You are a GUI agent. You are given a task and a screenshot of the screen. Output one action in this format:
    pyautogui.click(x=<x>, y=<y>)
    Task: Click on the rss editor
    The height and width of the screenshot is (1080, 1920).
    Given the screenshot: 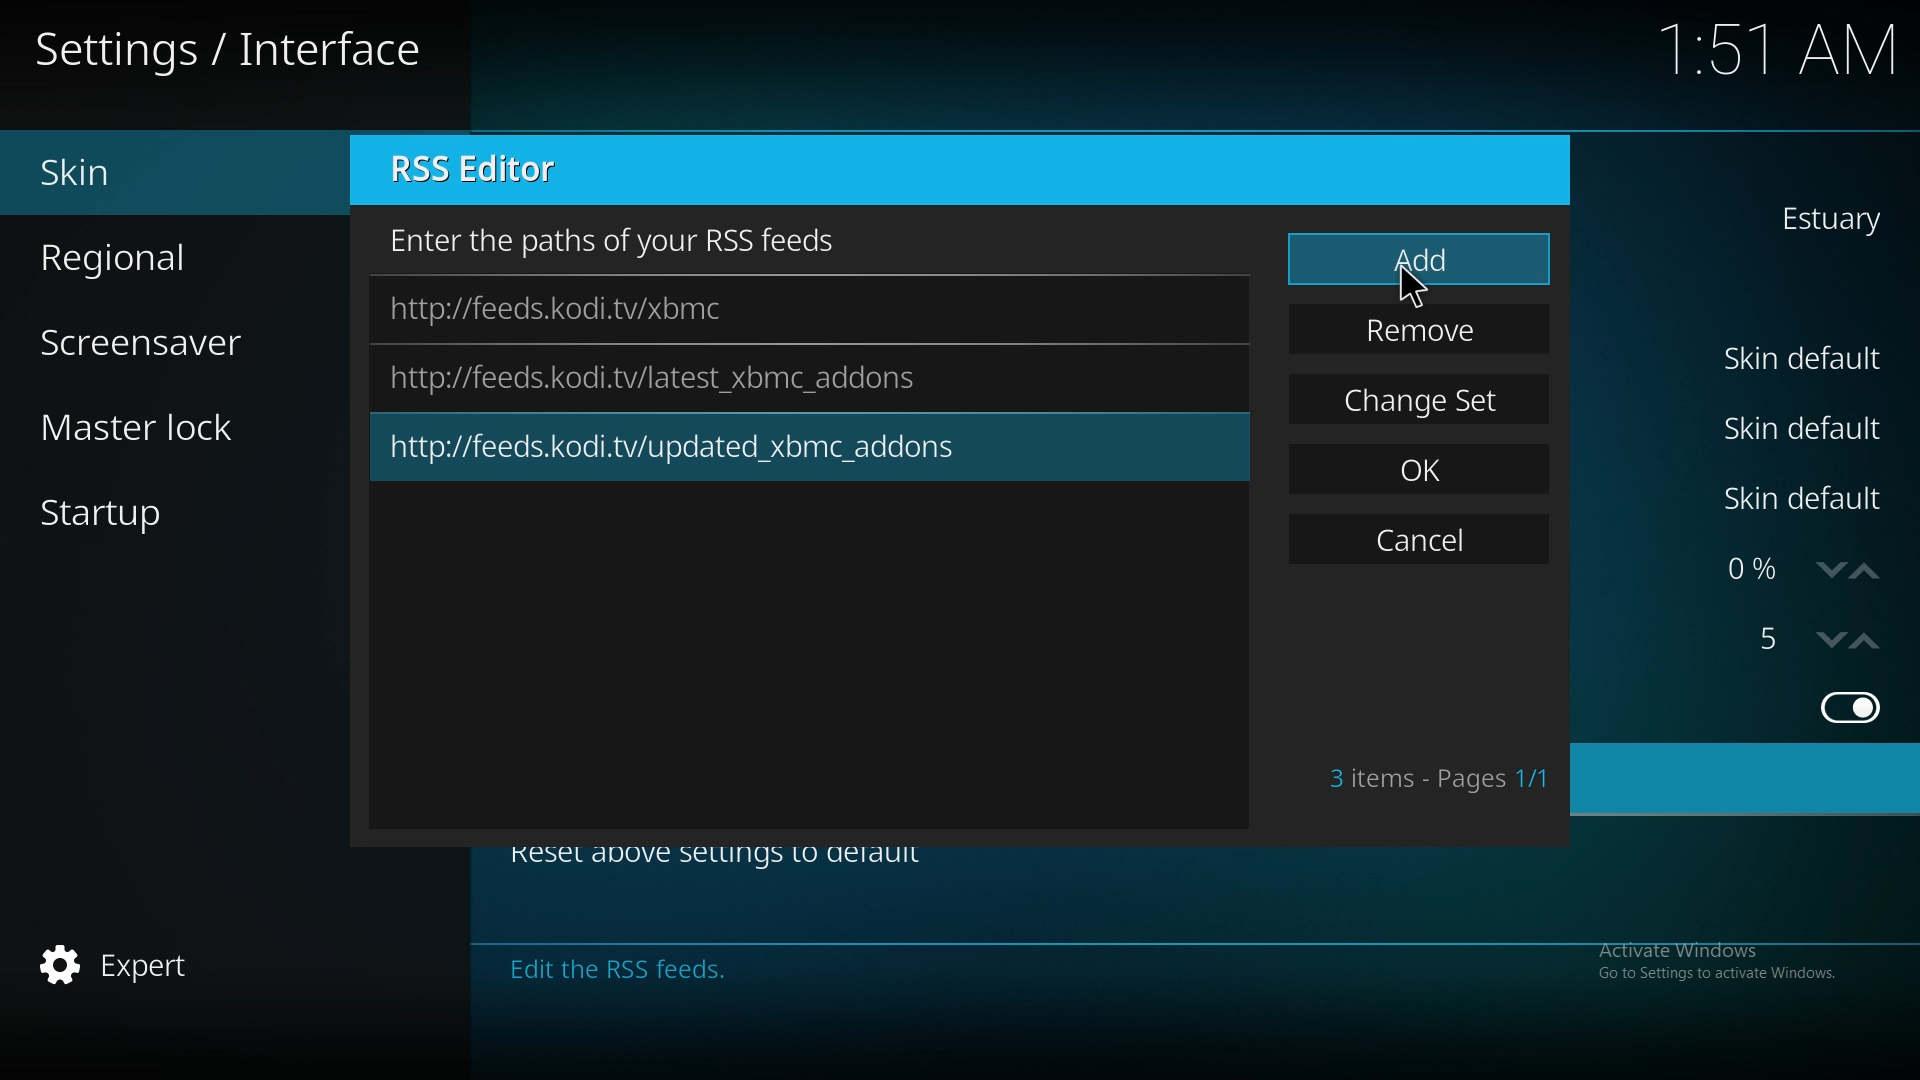 What is the action you would take?
    pyautogui.click(x=492, y=171)
    